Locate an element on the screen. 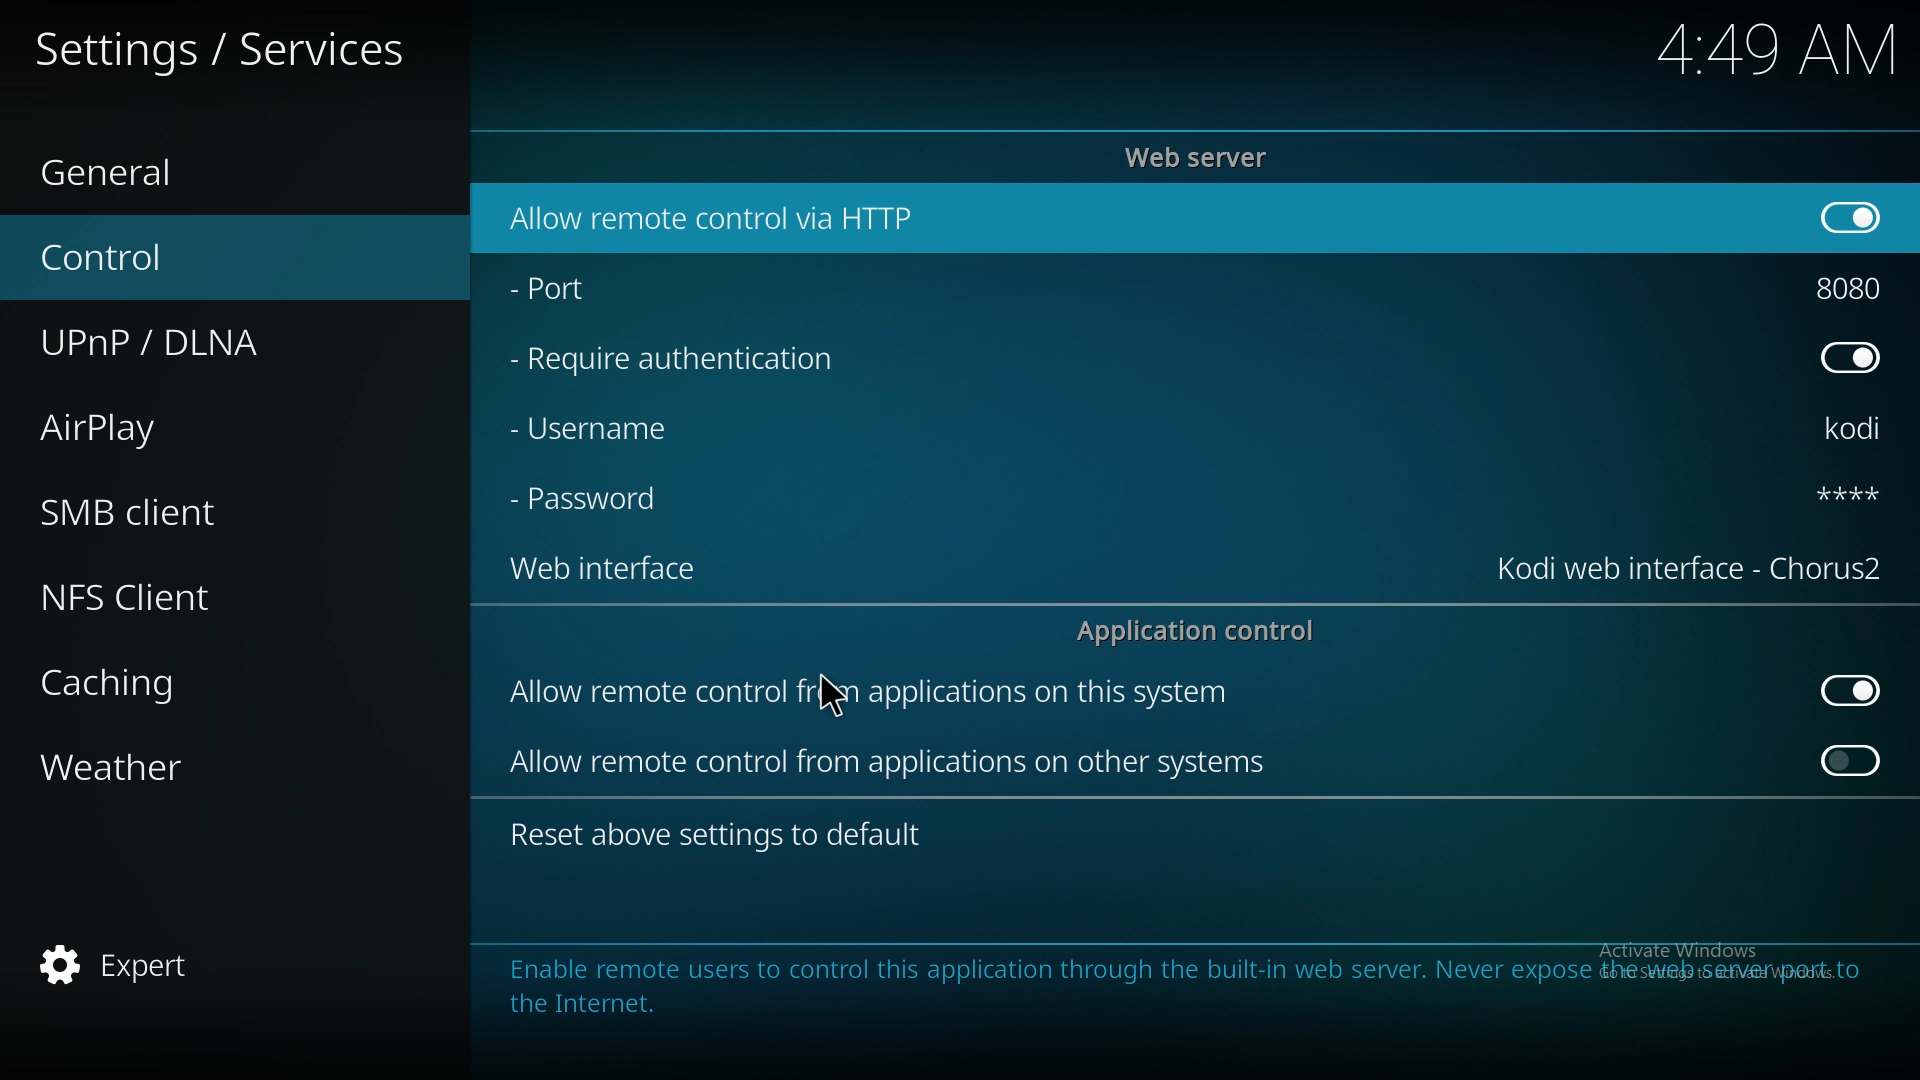  kodi is located at coordinates (1860, 428).